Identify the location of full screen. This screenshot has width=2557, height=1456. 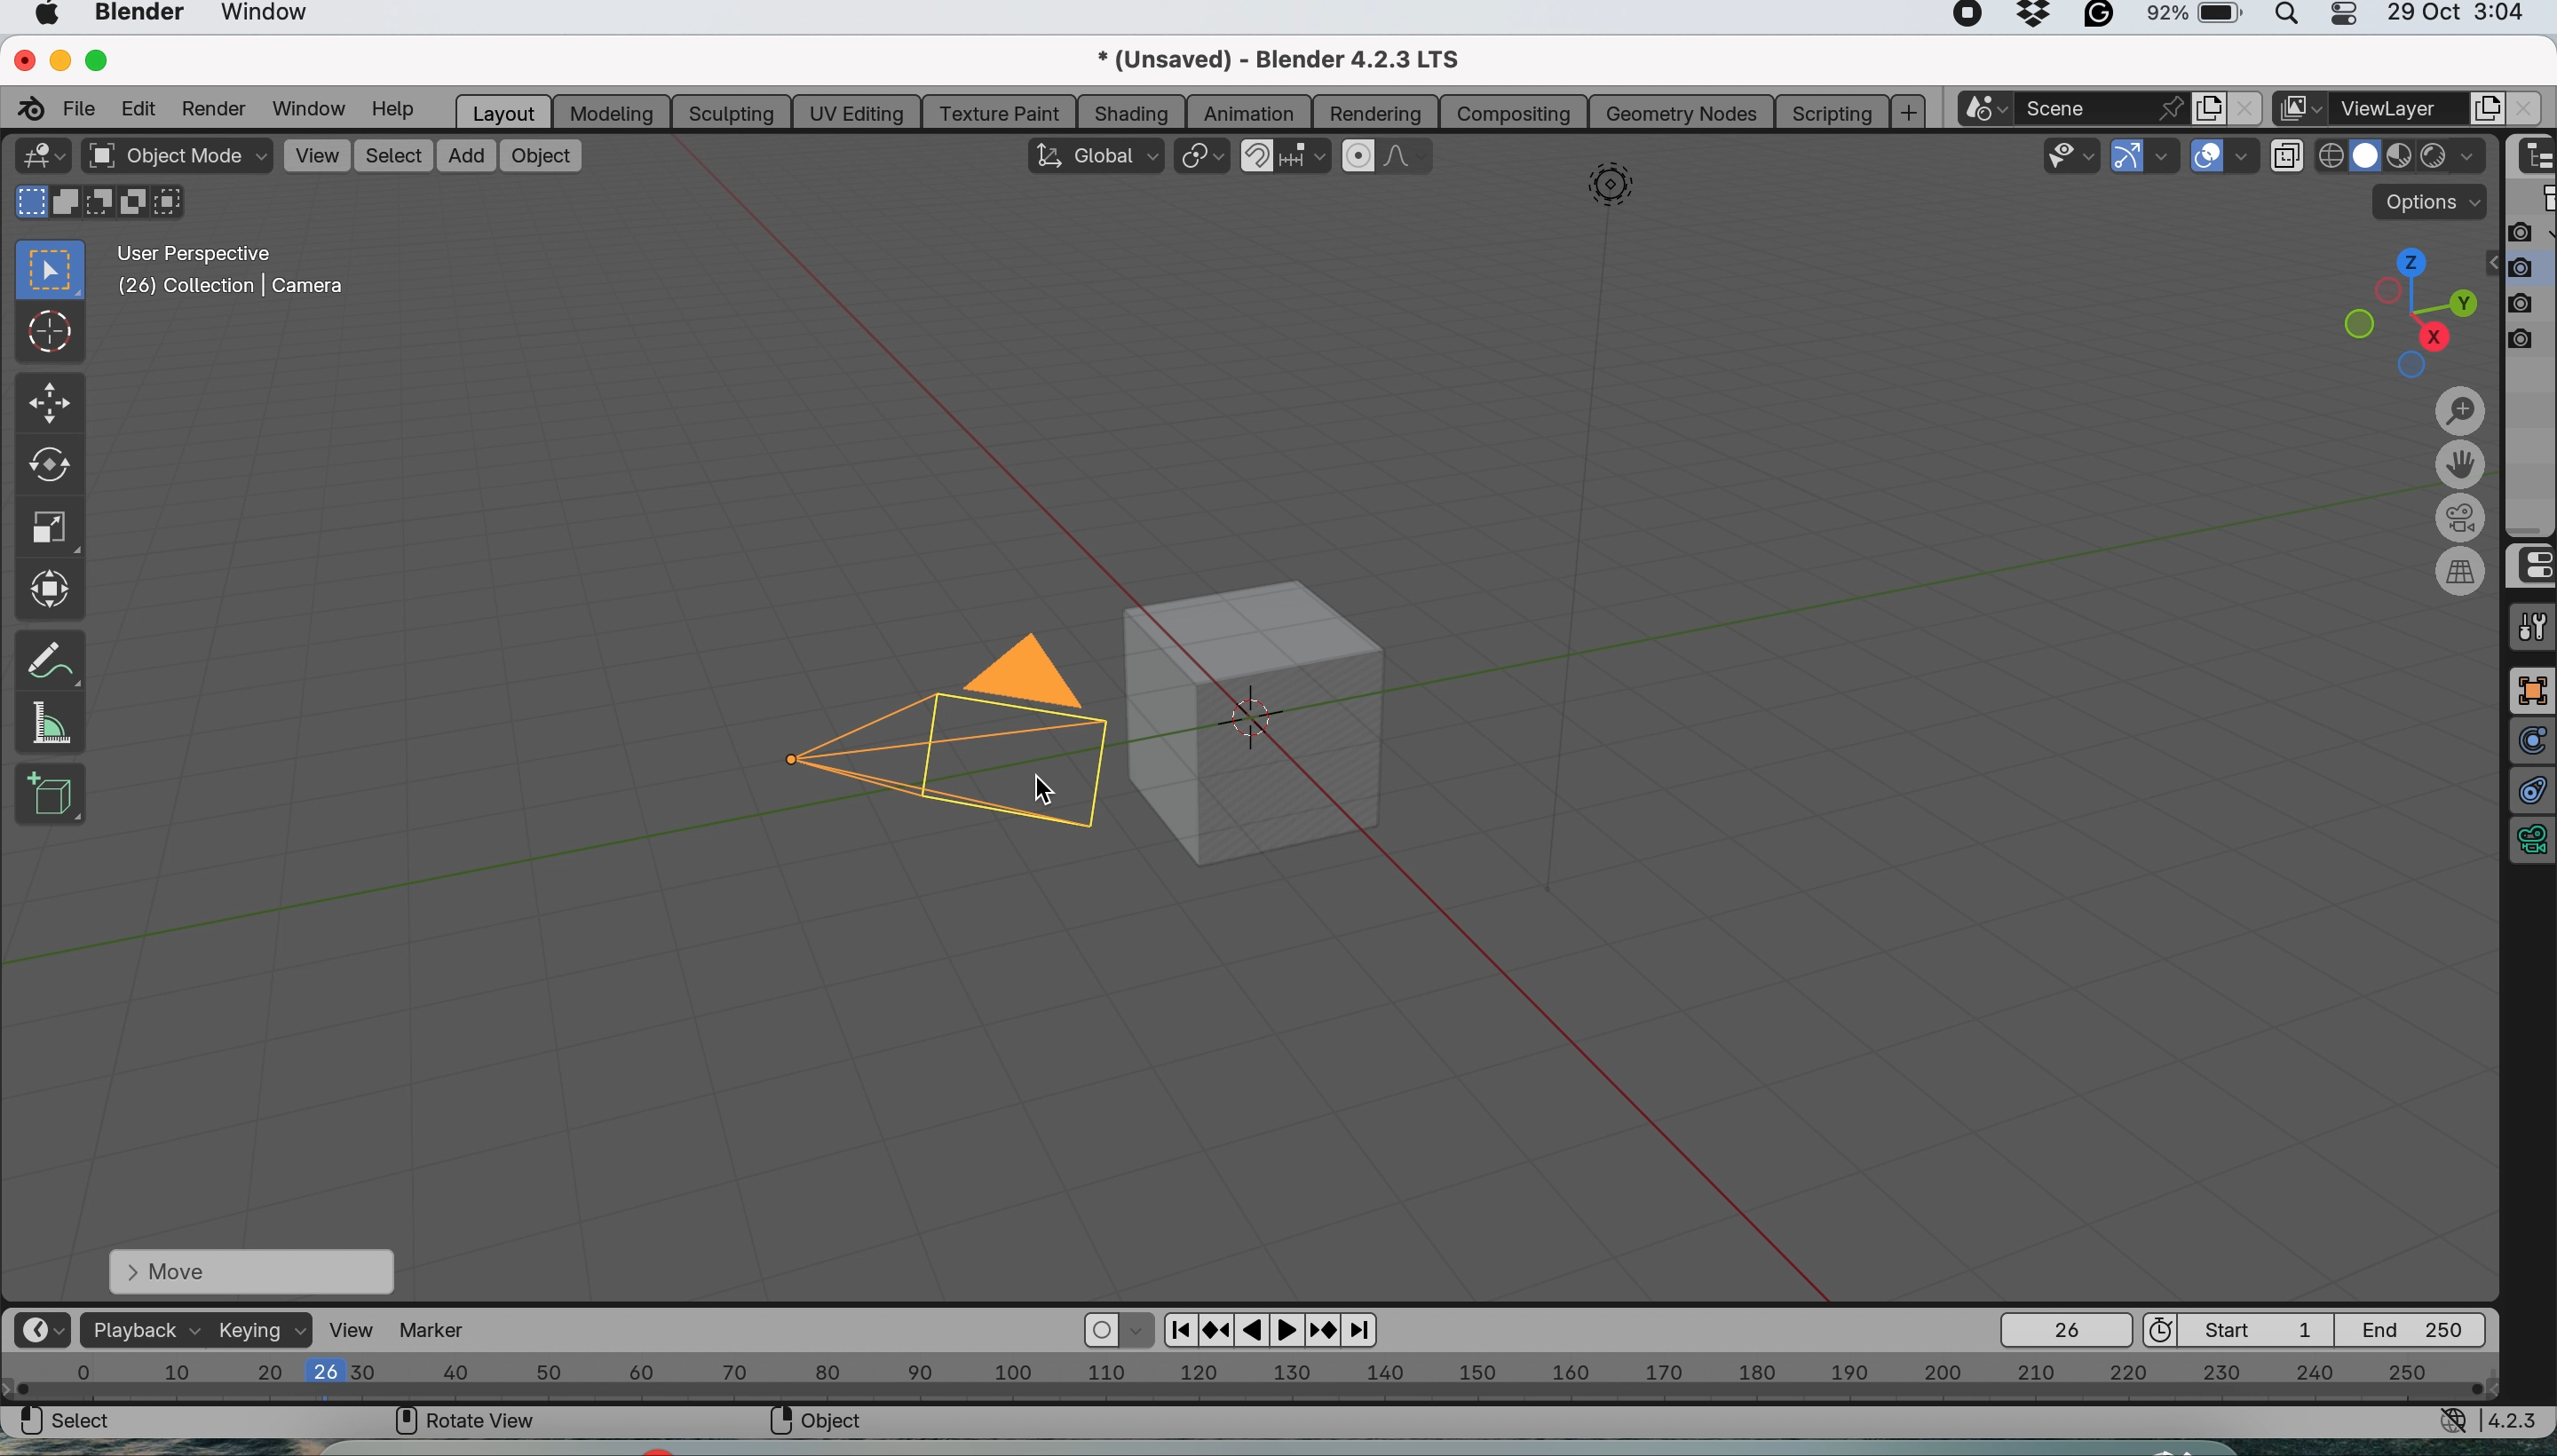
(2531, 691).